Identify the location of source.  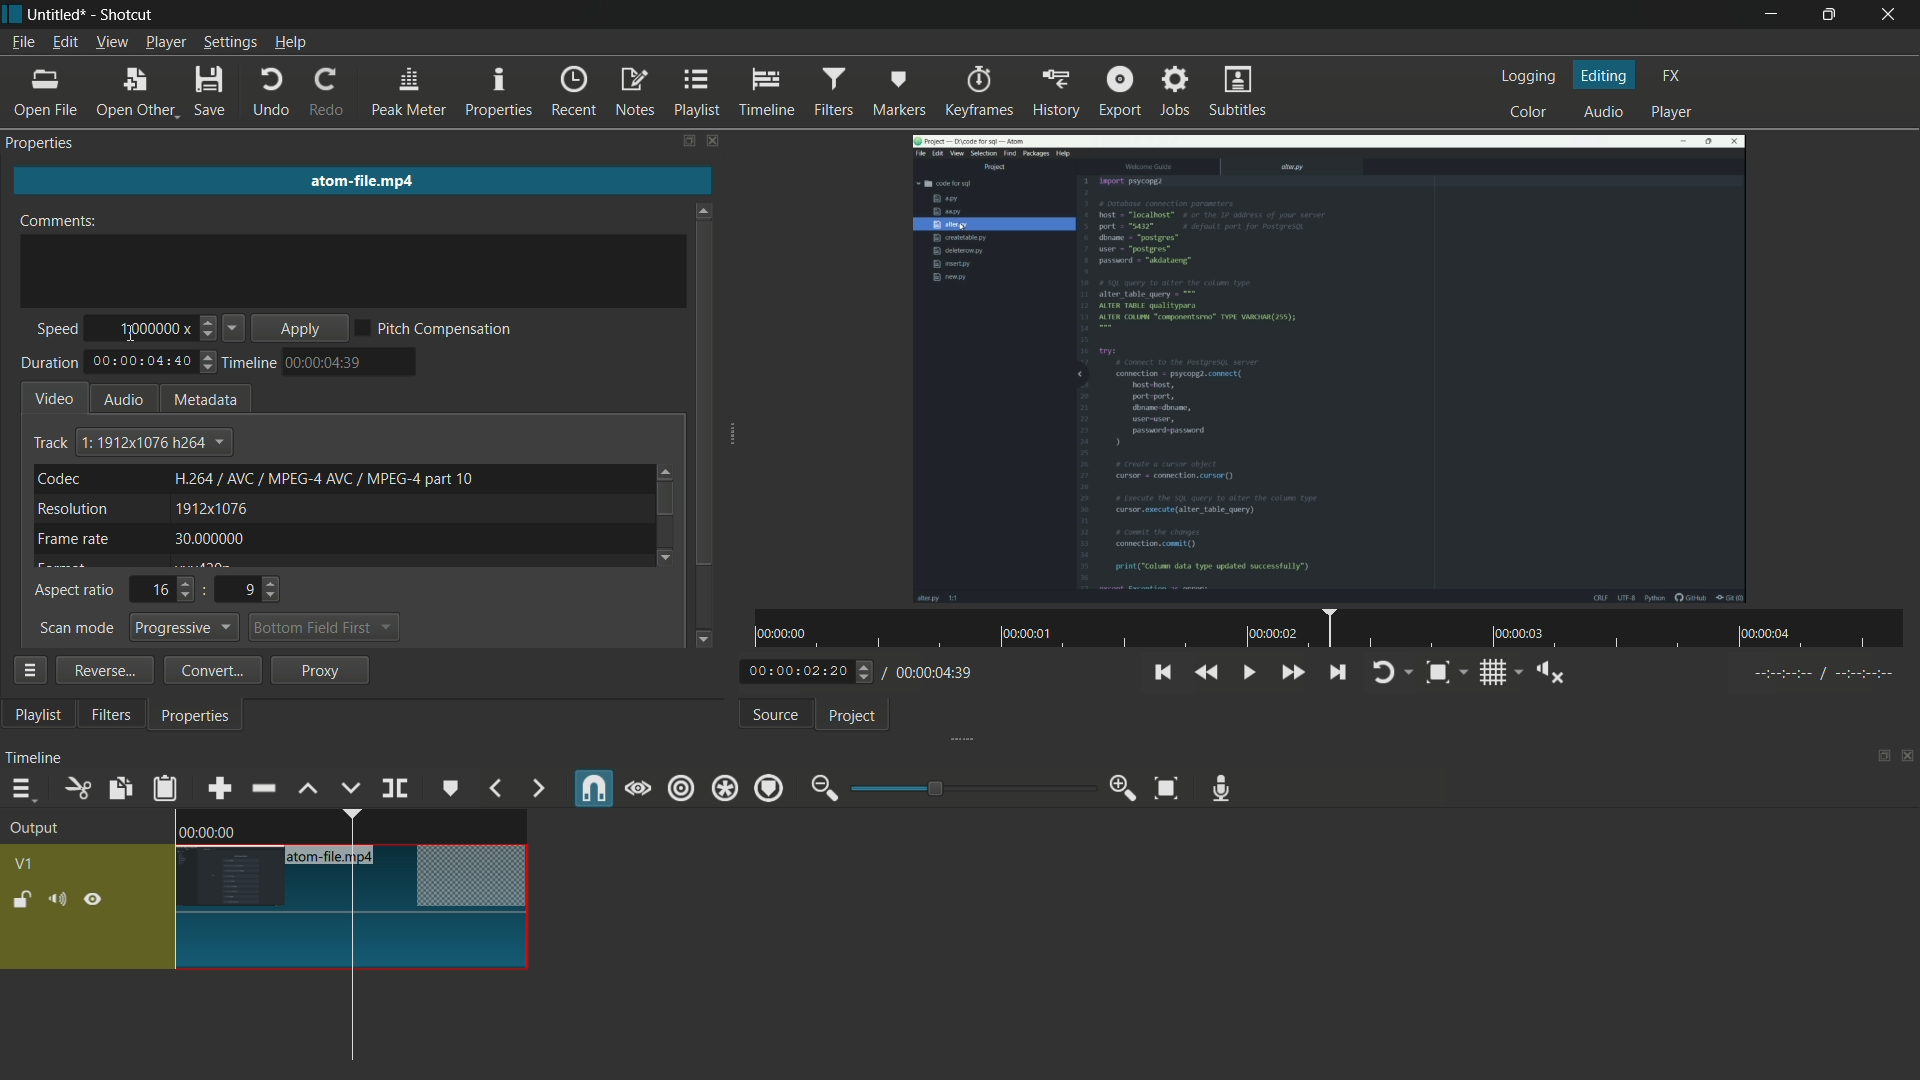
(777, 715).